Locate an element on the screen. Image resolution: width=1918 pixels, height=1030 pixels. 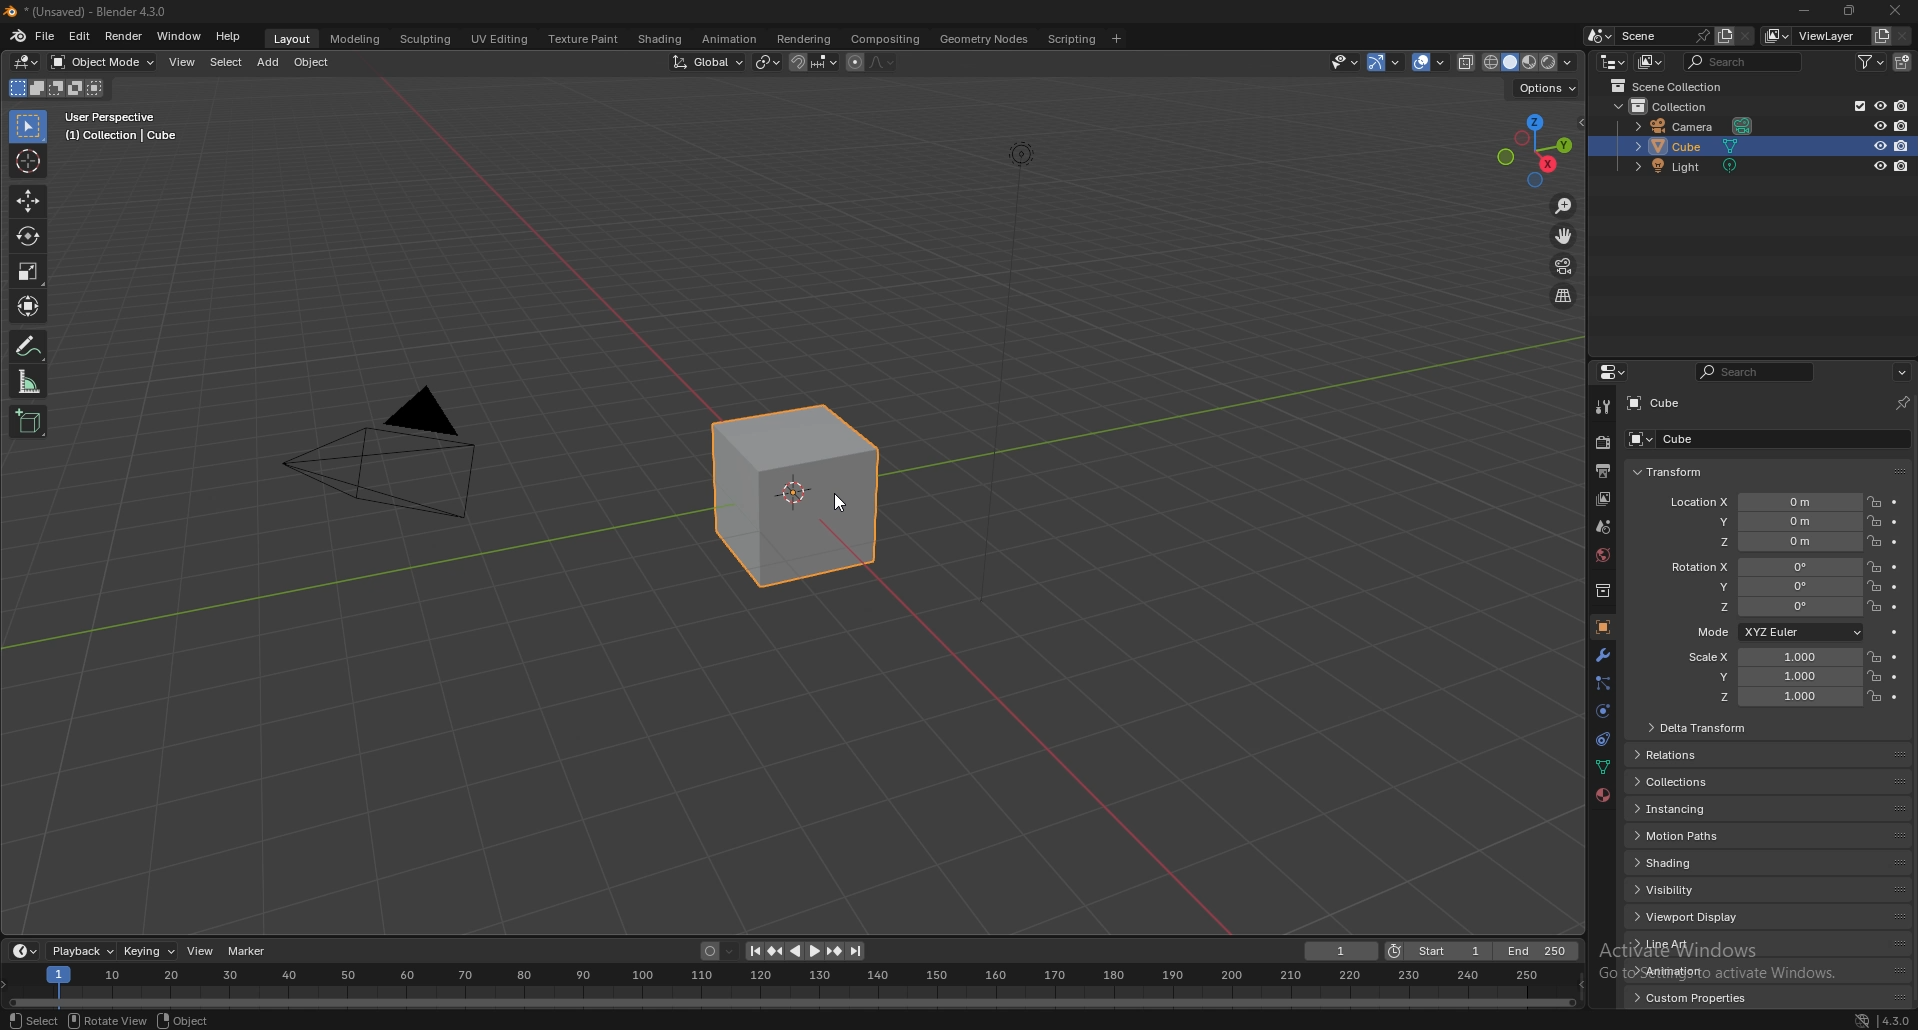
animate property is located at coordinates (1896, 567).